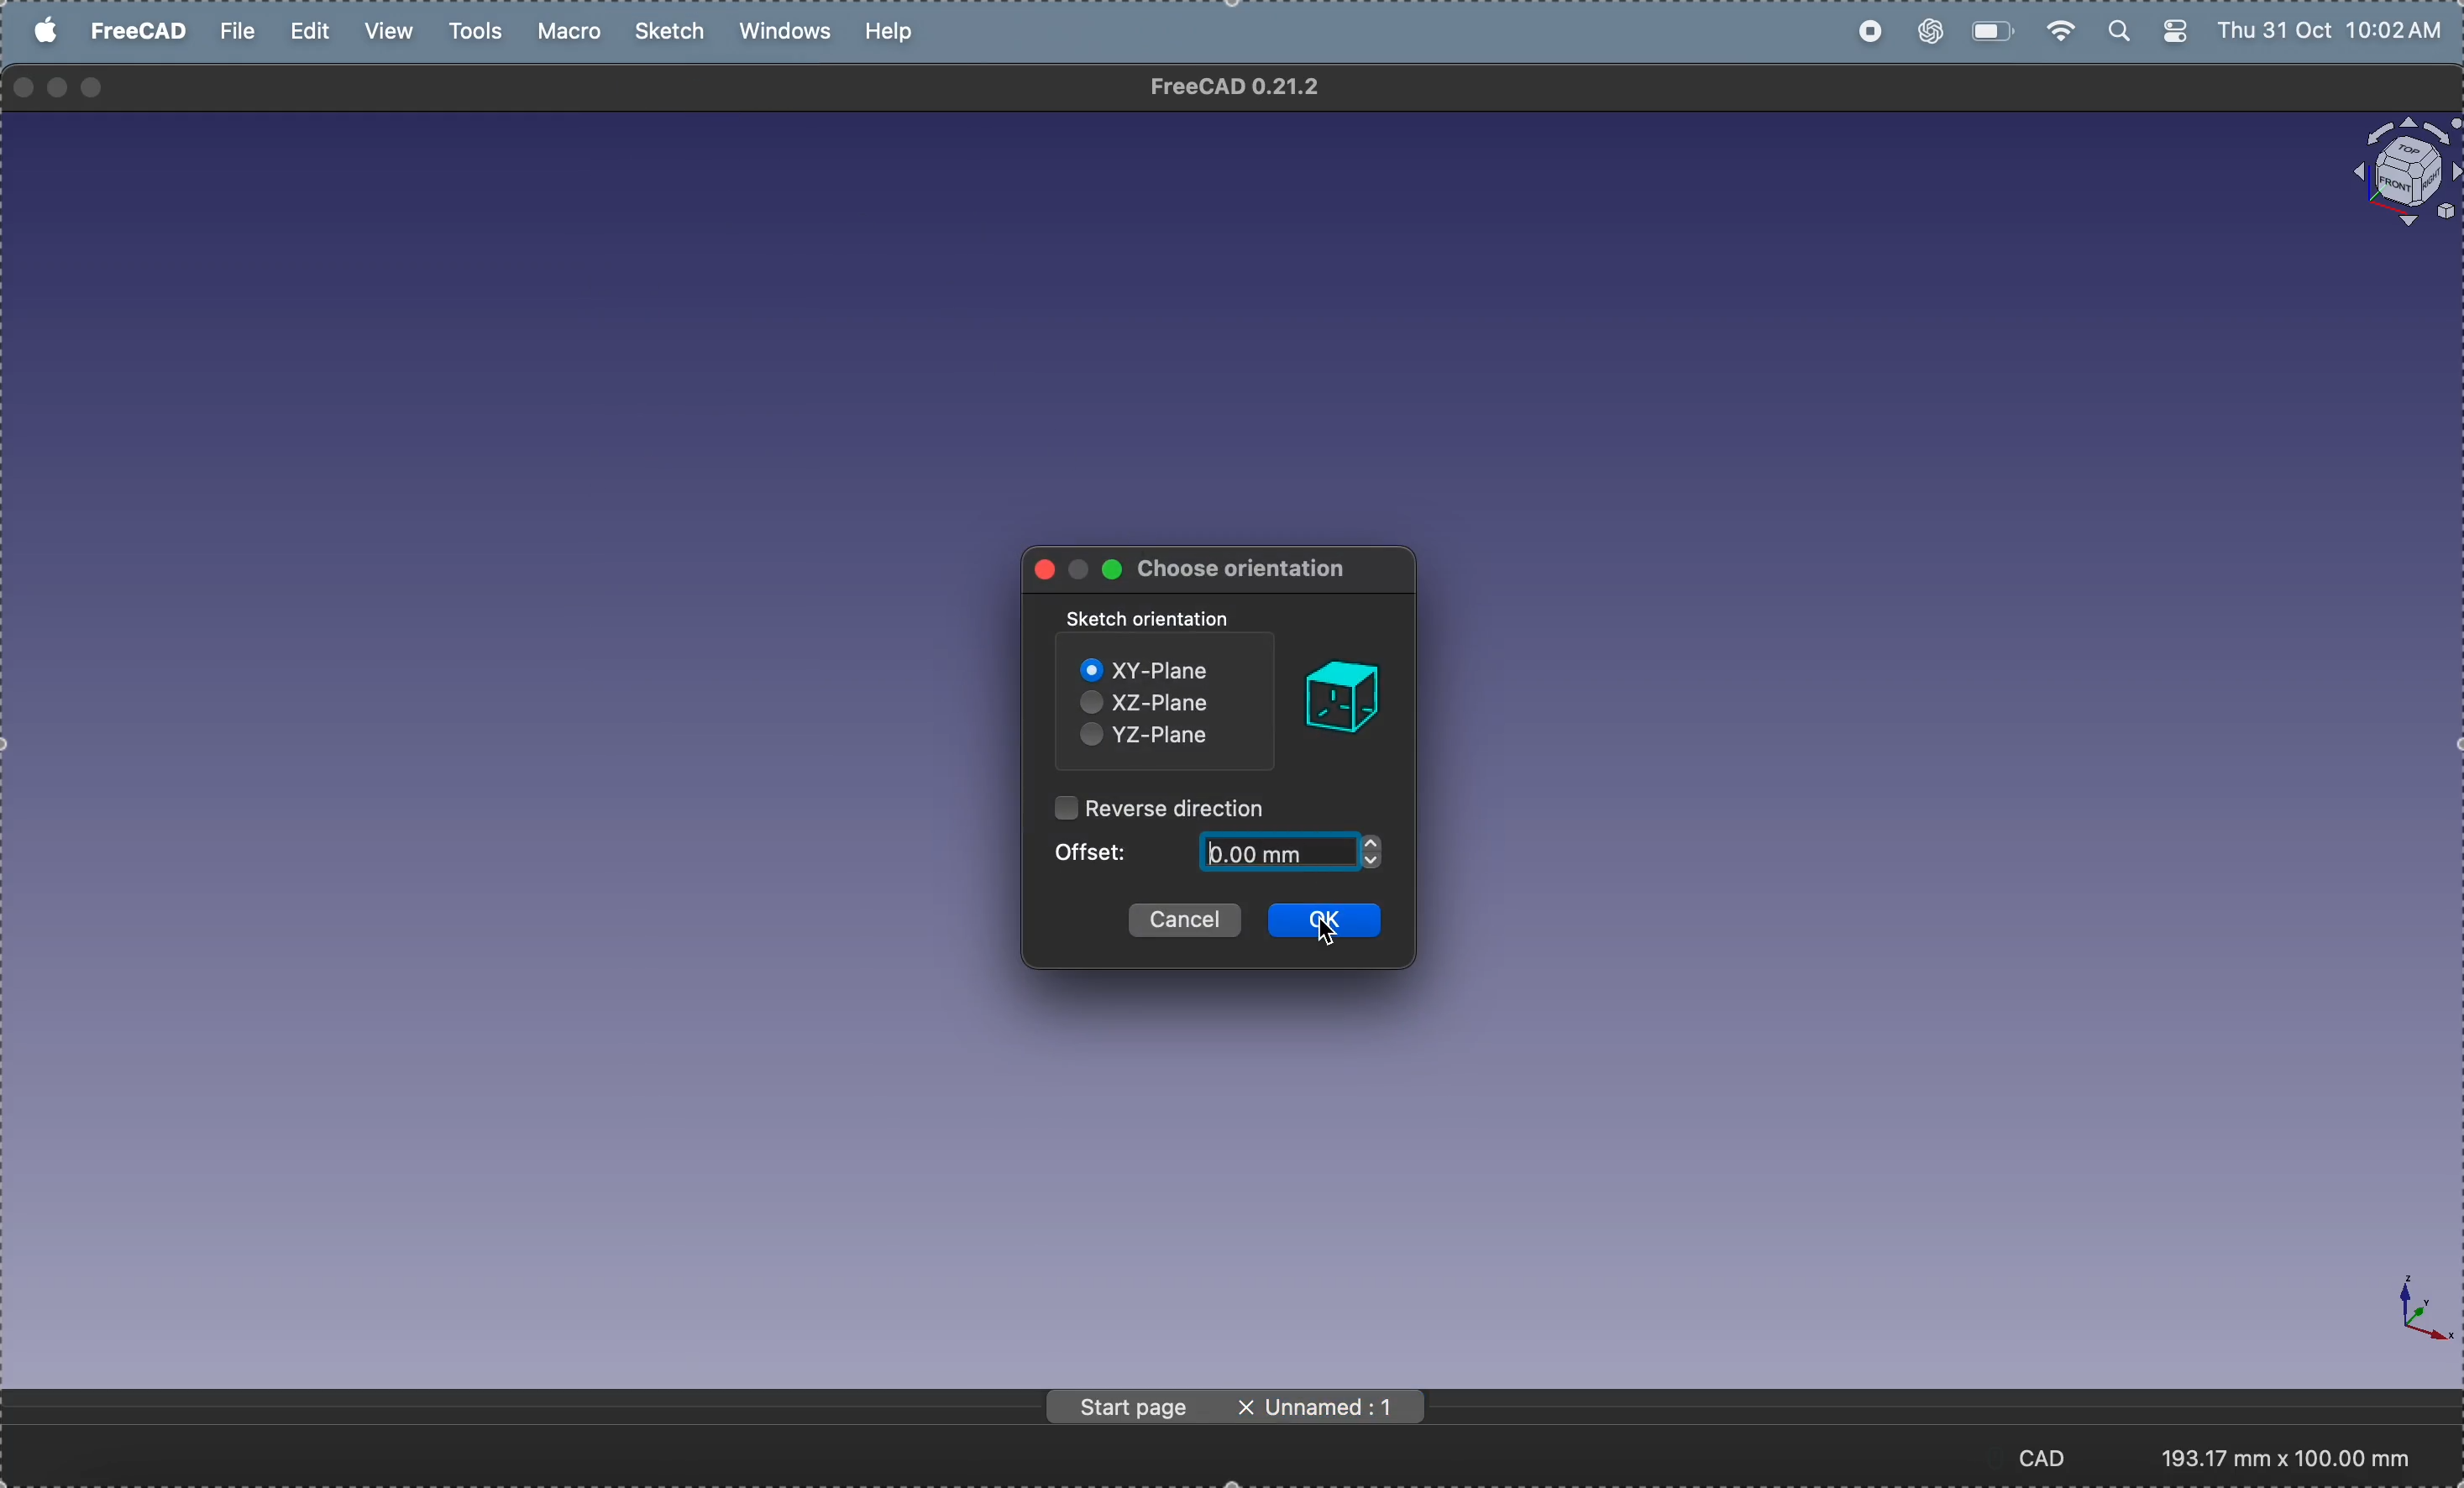  Describe the element at coordinates (792, 33) in the screenshot. I see `windows` at that location.